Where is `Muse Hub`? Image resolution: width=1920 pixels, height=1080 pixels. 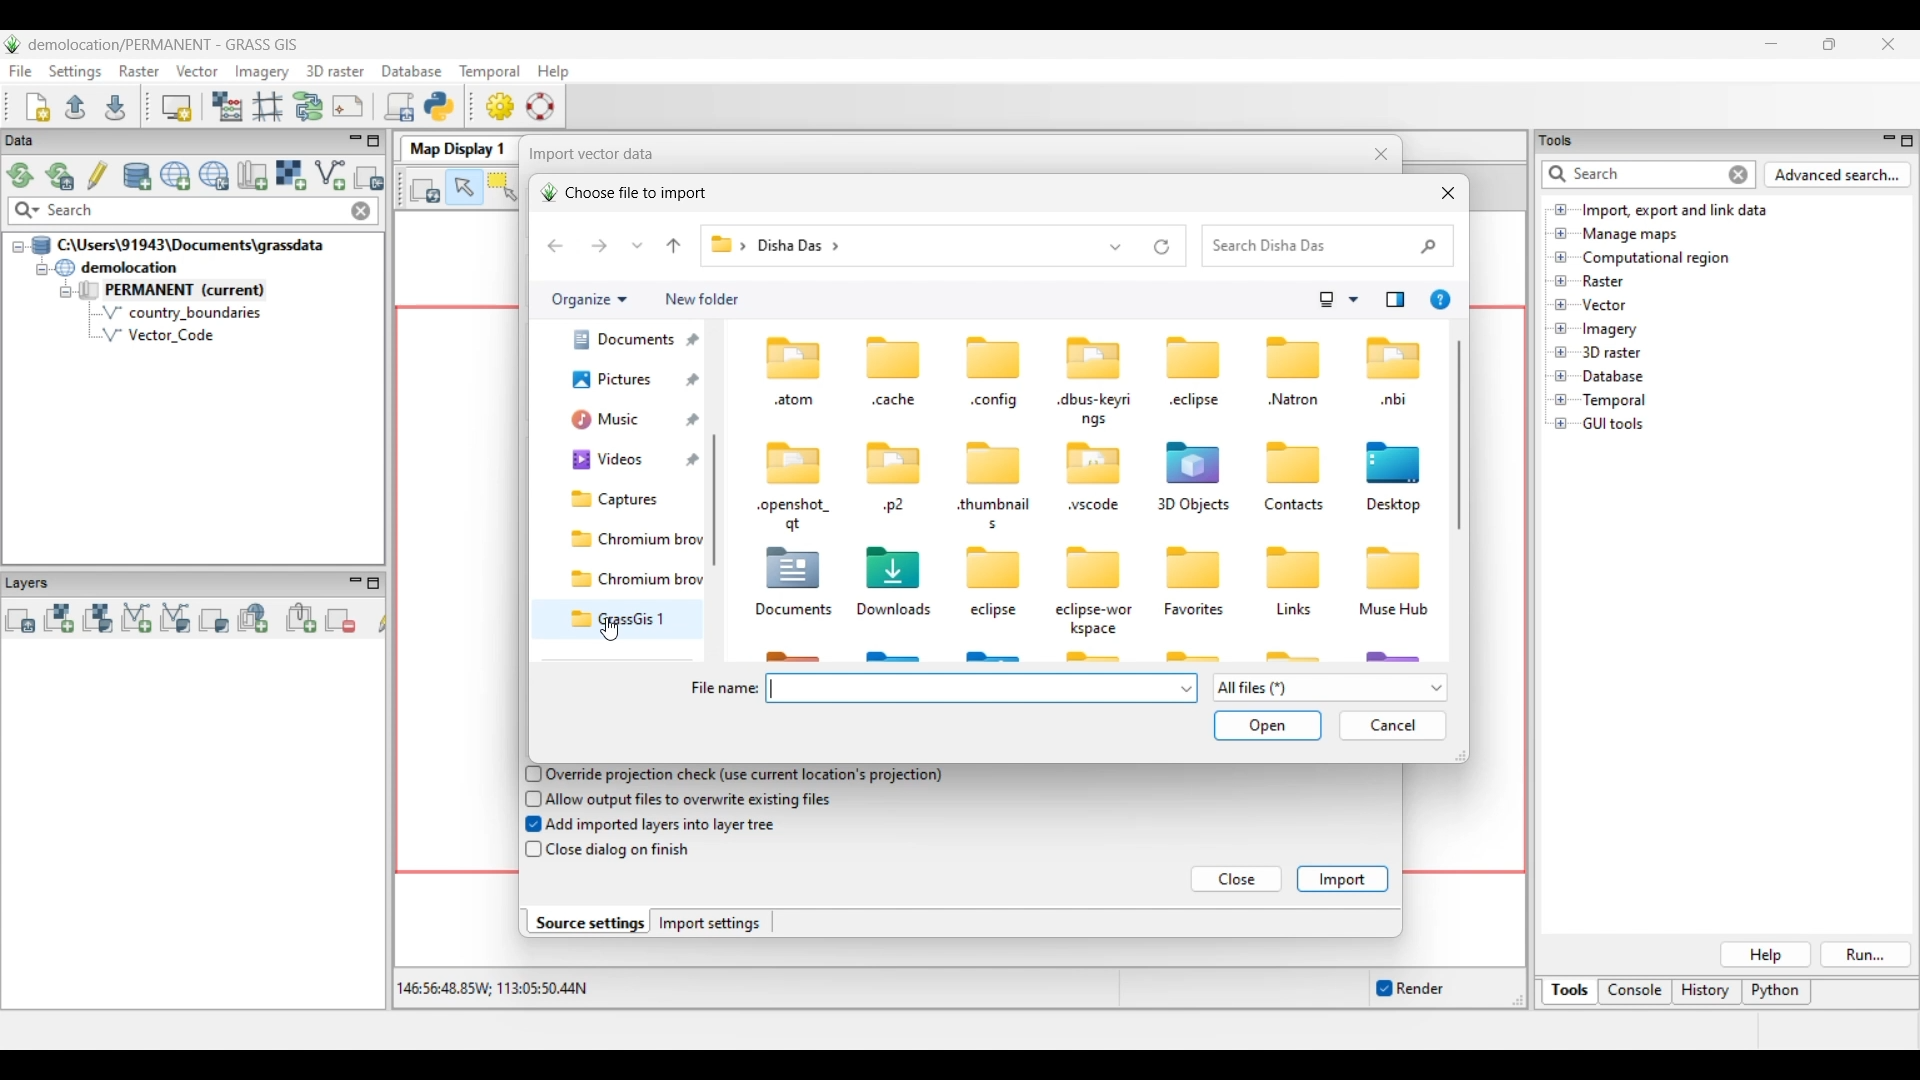
Muse Hub is located at coordinates (1394, 611).